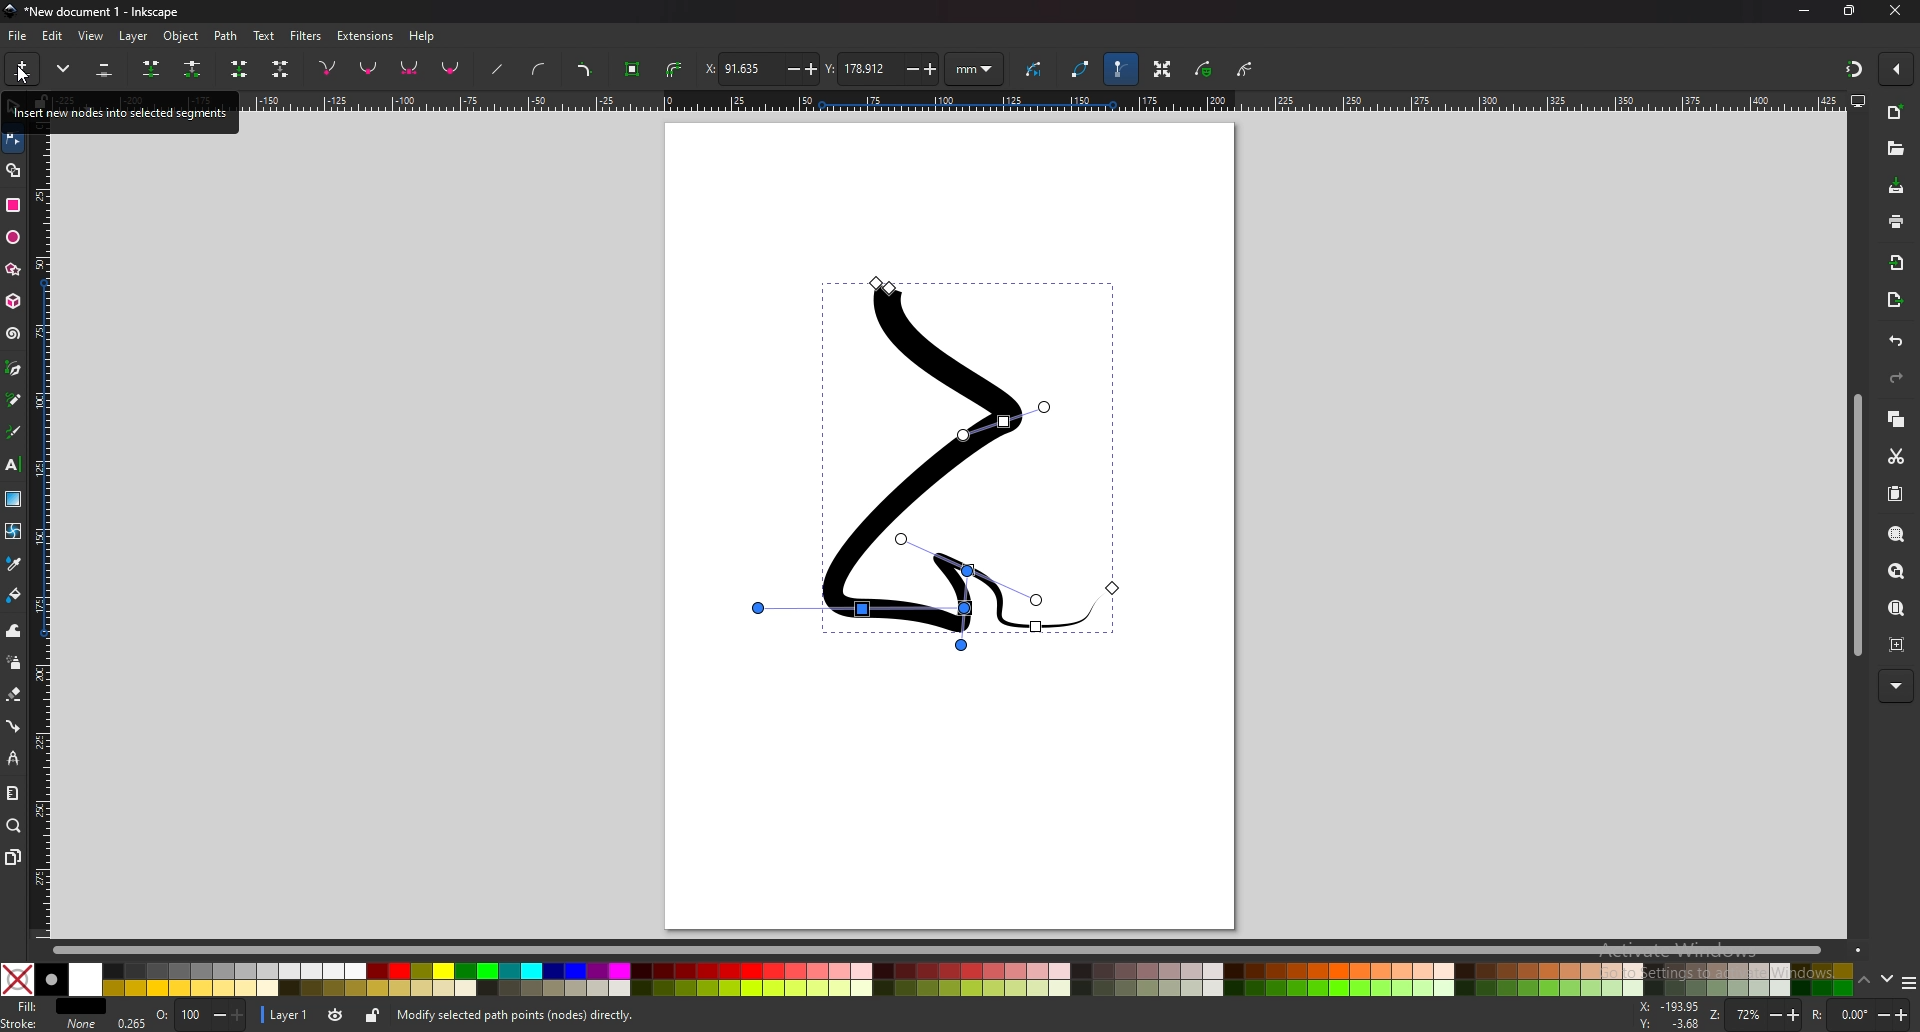  Describe the element at coordinates (43, 529) in the screenshot. I see `vertical scale` at that location.